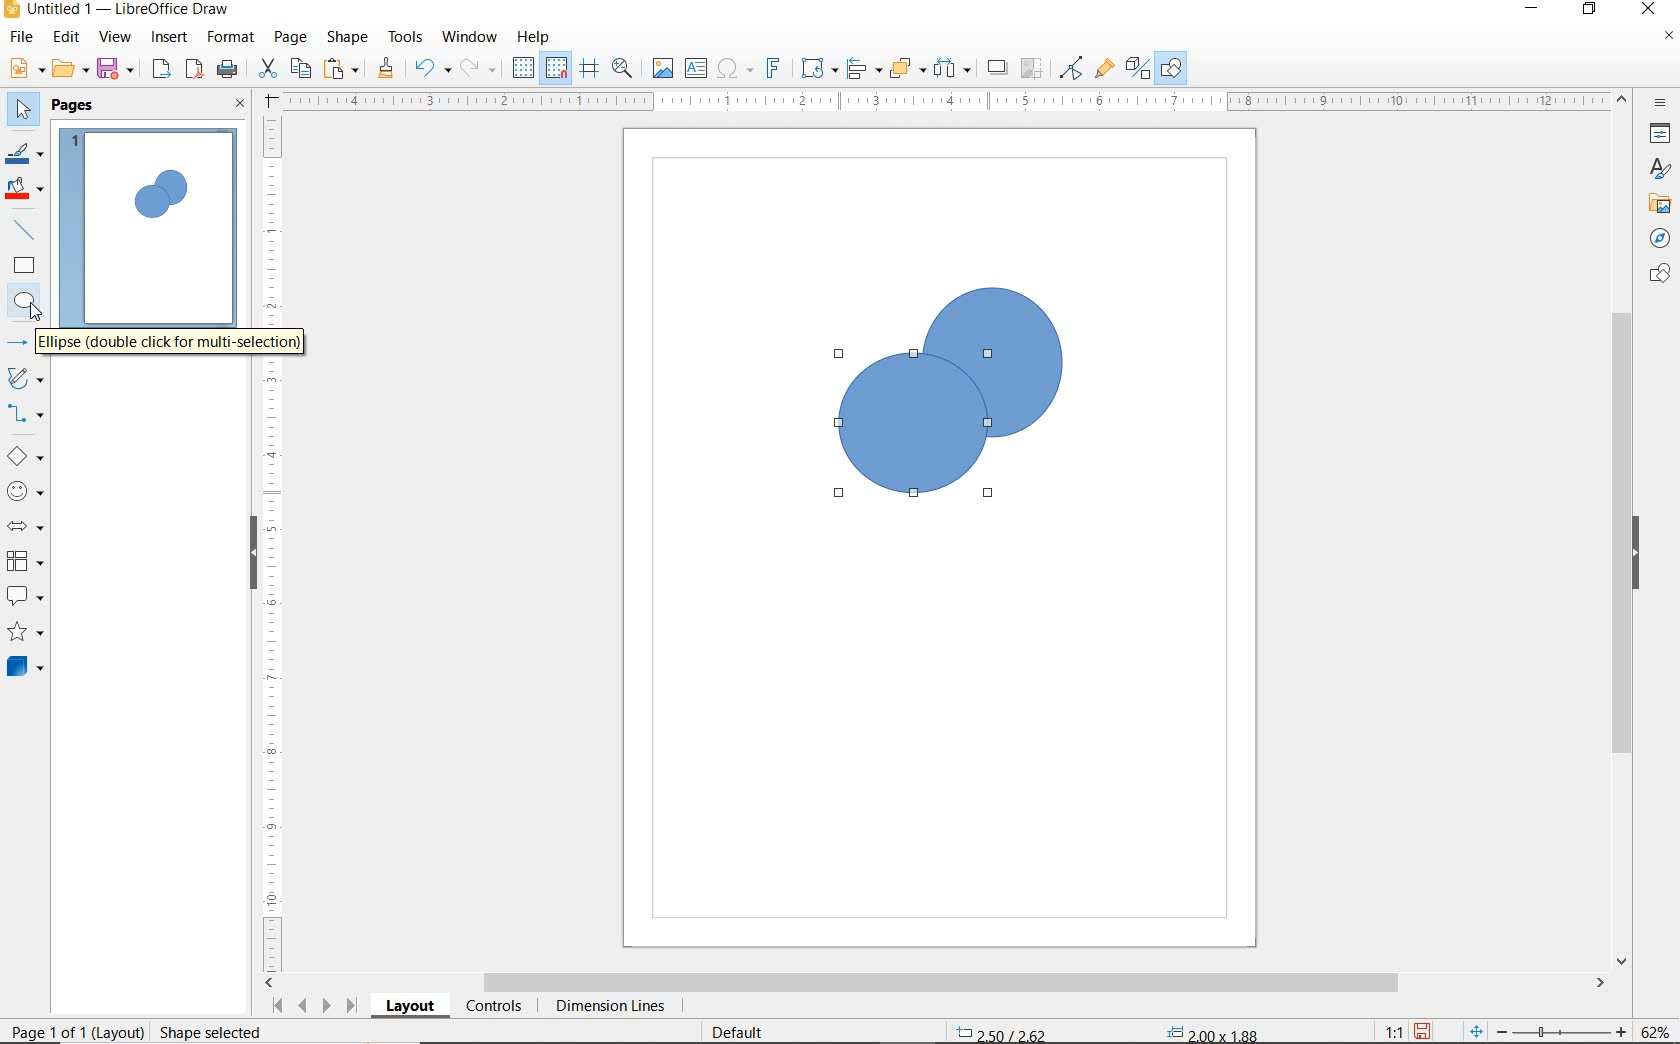 This screenshot has width=1680, height=1044. What do you see at coordinates (240, 105) in the screenshot?
I see `CLOSE` at bounding box center [240, 105].